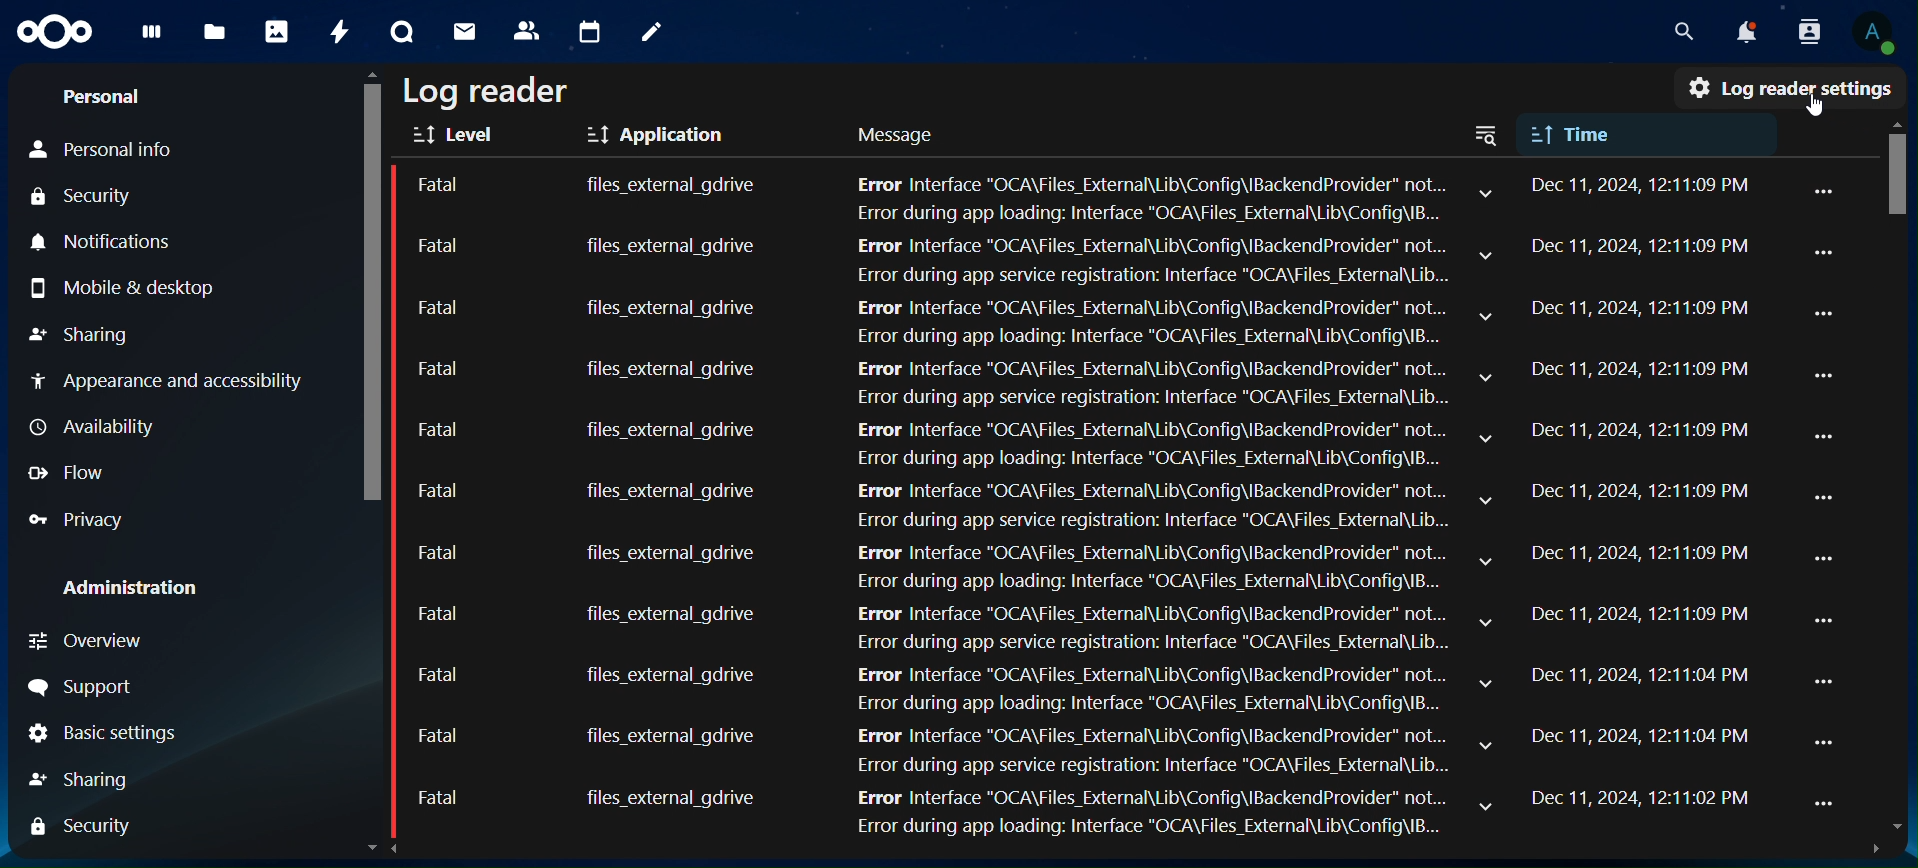 The height and width of the screenshot is (868, 1918). I want to click on search, so click(1681, 32).